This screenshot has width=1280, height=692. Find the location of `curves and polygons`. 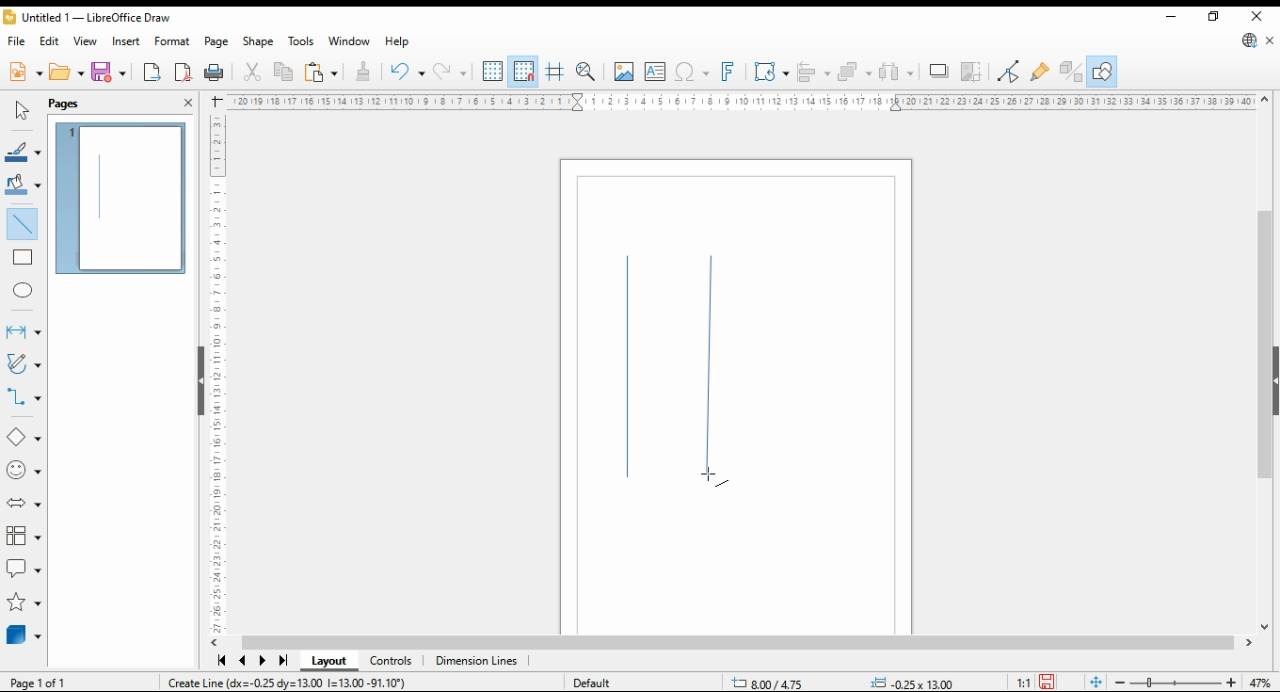

curves and polygons is located at coordinates (22, 365).